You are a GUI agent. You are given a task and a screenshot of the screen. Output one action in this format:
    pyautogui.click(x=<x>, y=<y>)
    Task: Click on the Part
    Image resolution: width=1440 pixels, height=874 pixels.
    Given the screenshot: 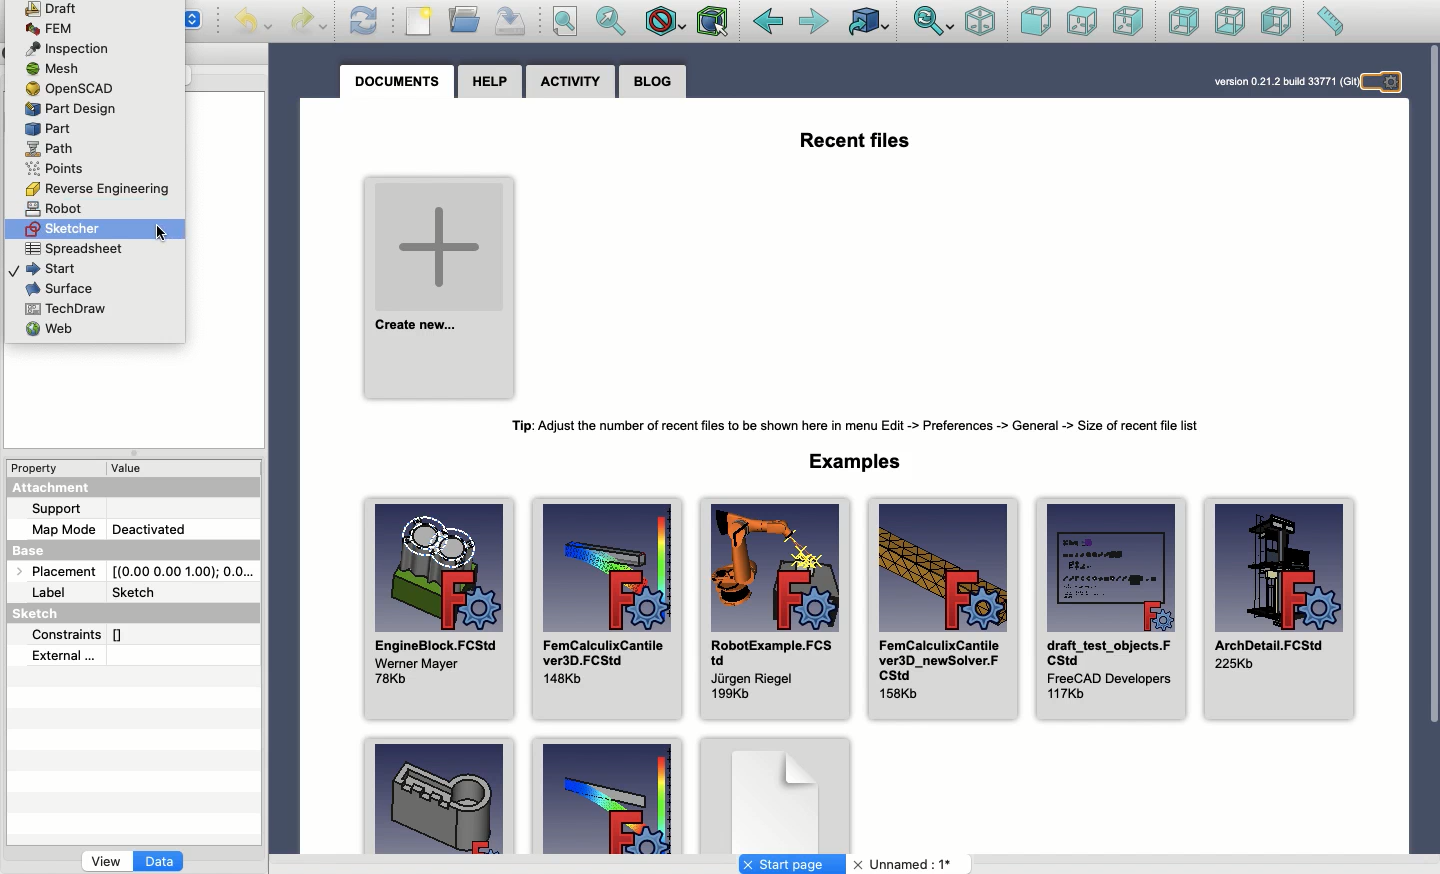 What is the action you would take?
    pyautogui.click(x=49, y=129)
    